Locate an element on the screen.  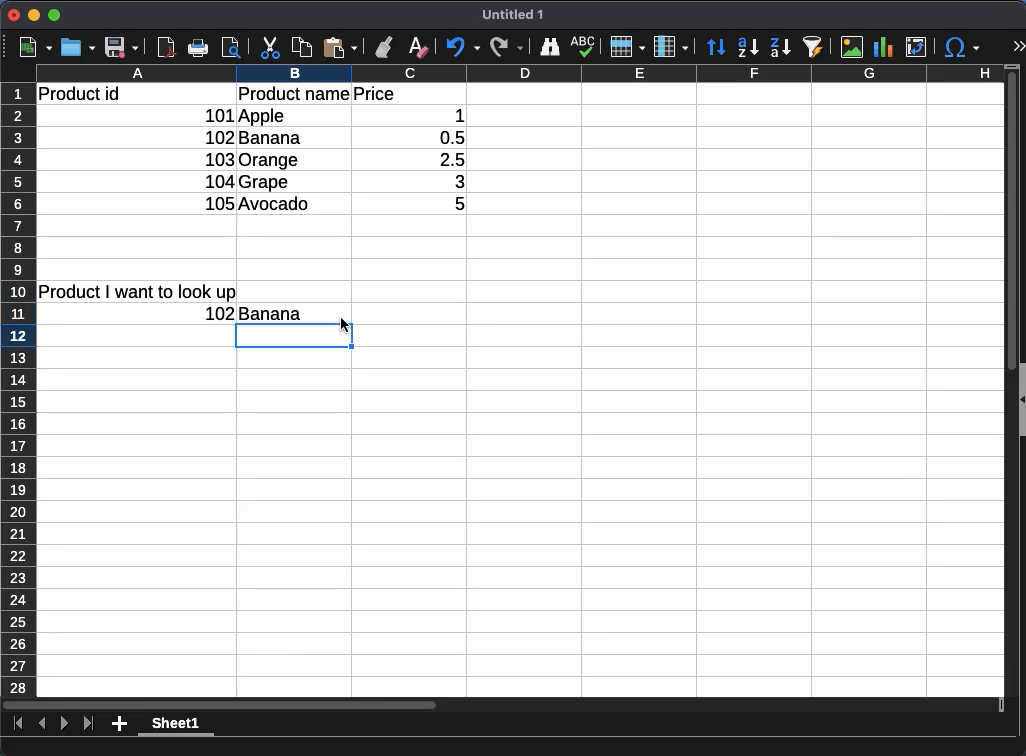
2.5 is located at coordinates (444, 159).